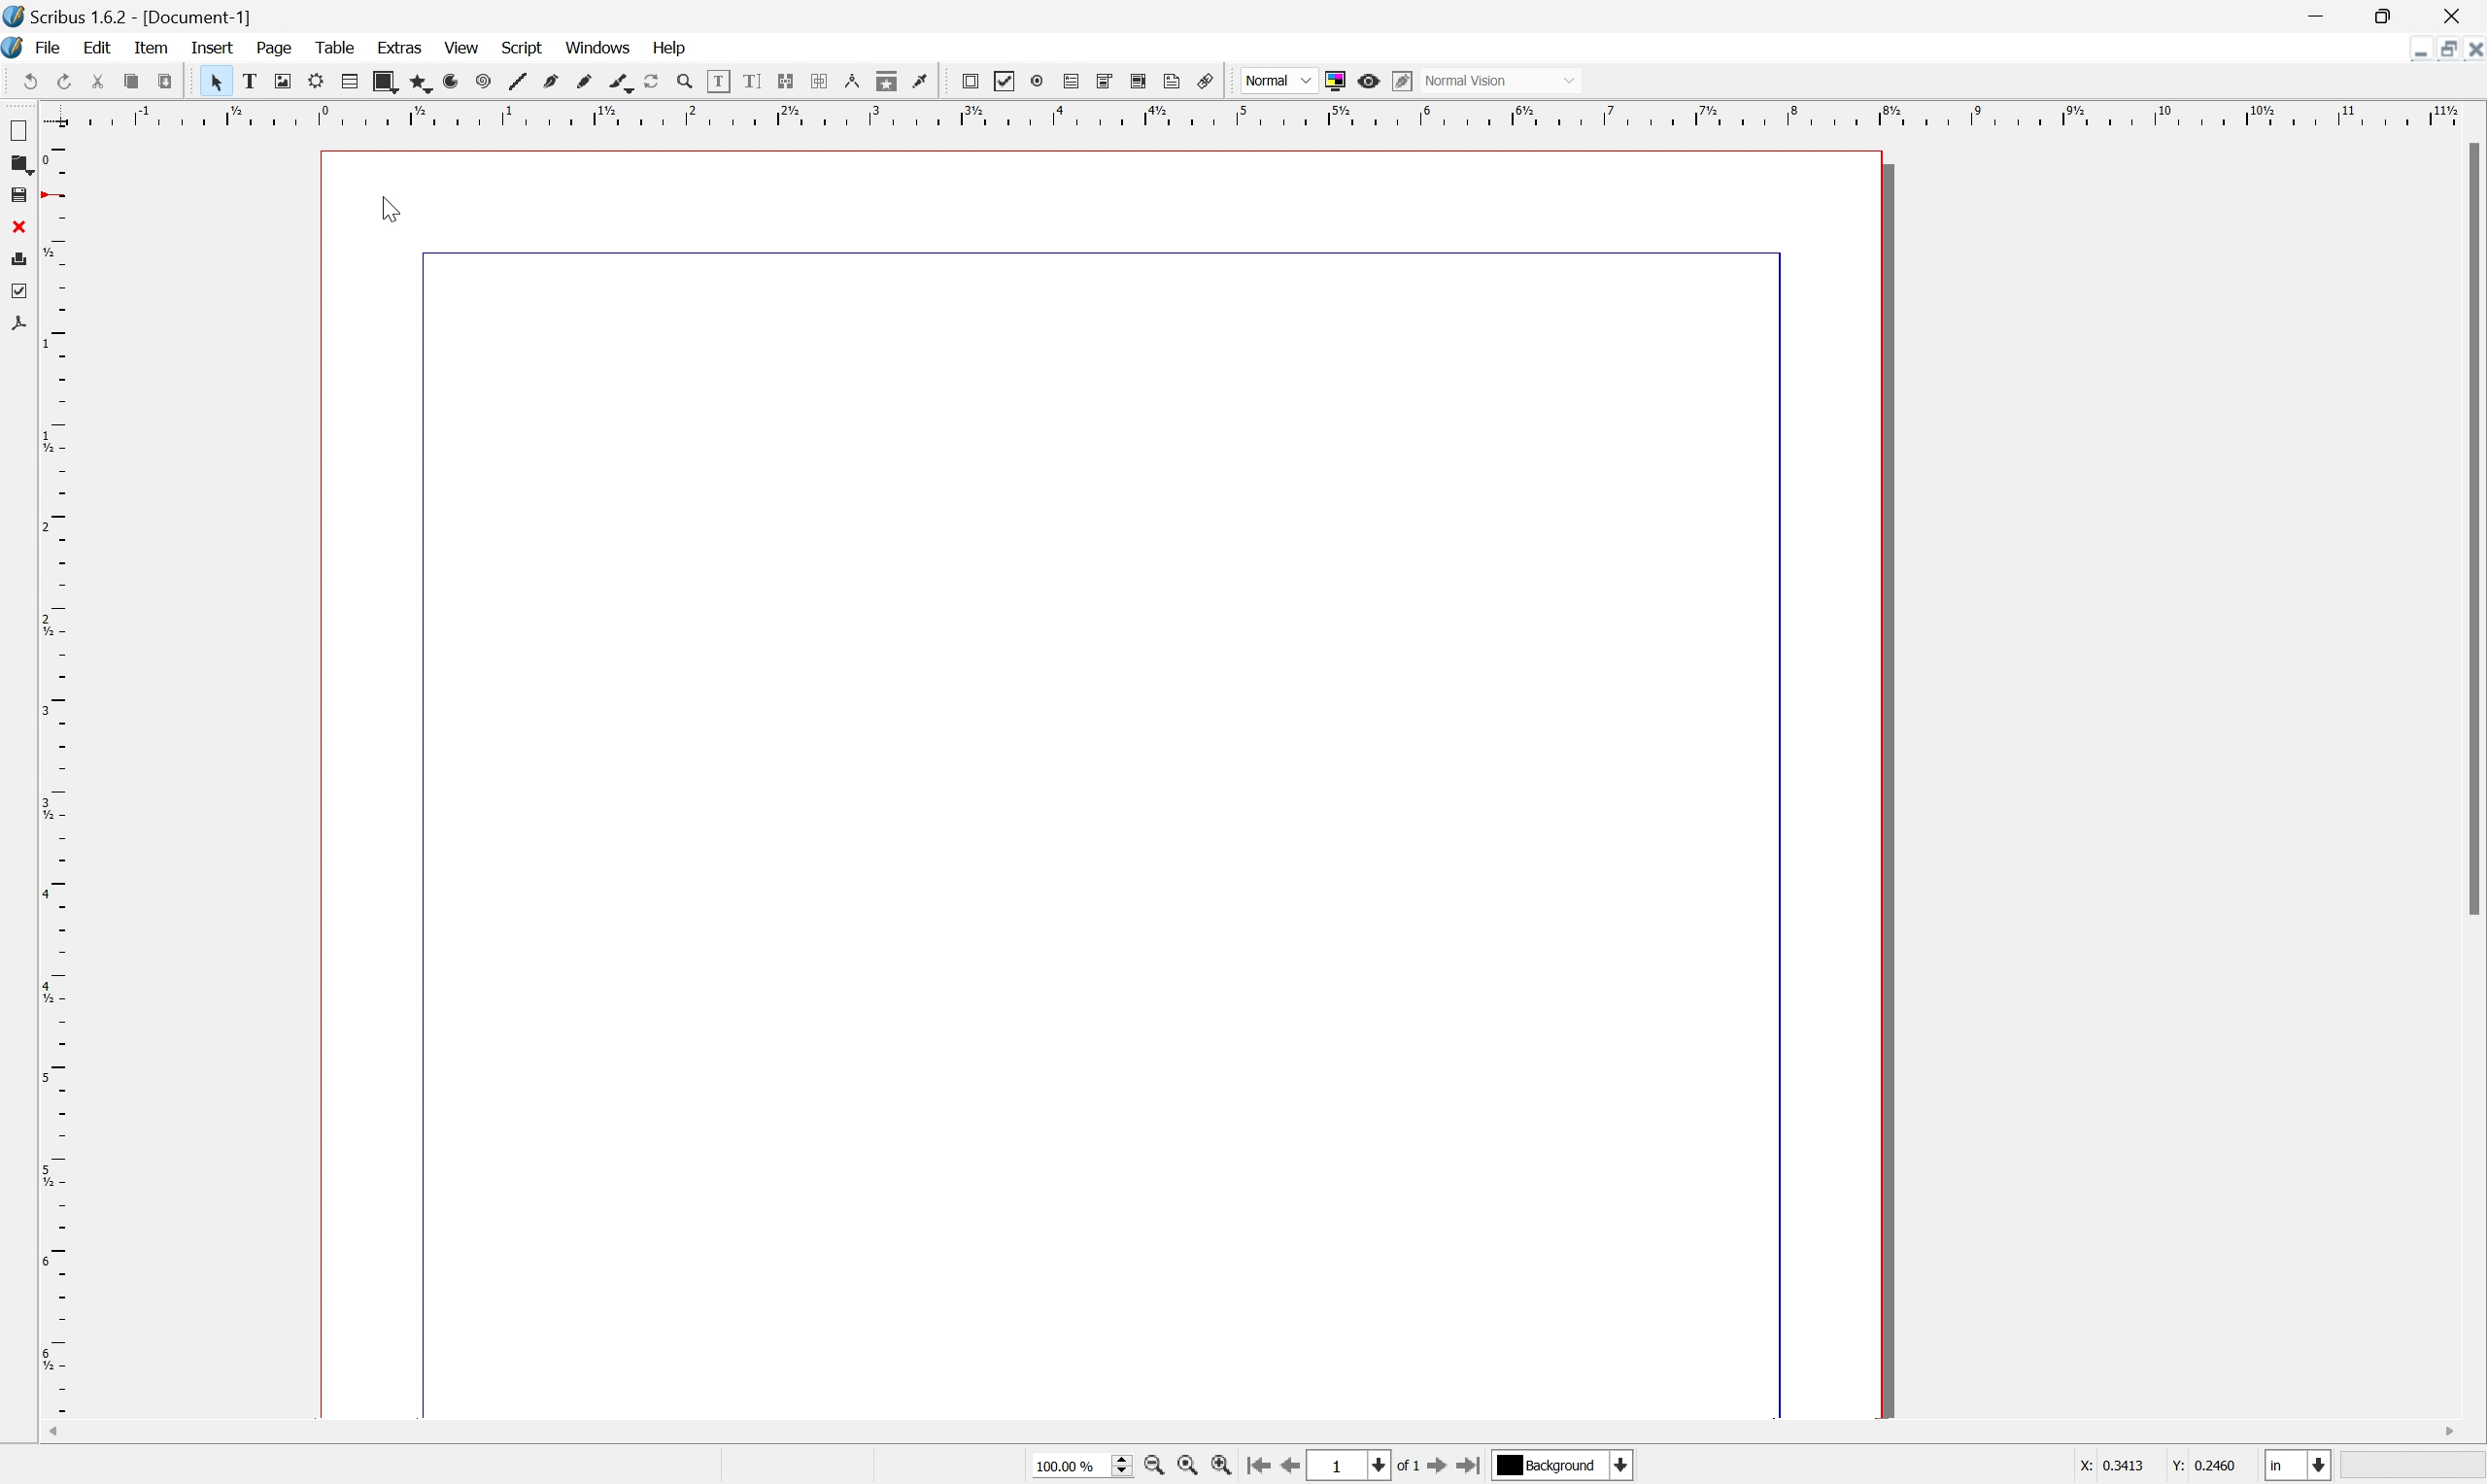 Image resolution: width=2487 pixels, height=1484 pixels. What do you see at coordinates (648, 82) in the screenshot?
I see `polygon` at bounding box center [648, 82].